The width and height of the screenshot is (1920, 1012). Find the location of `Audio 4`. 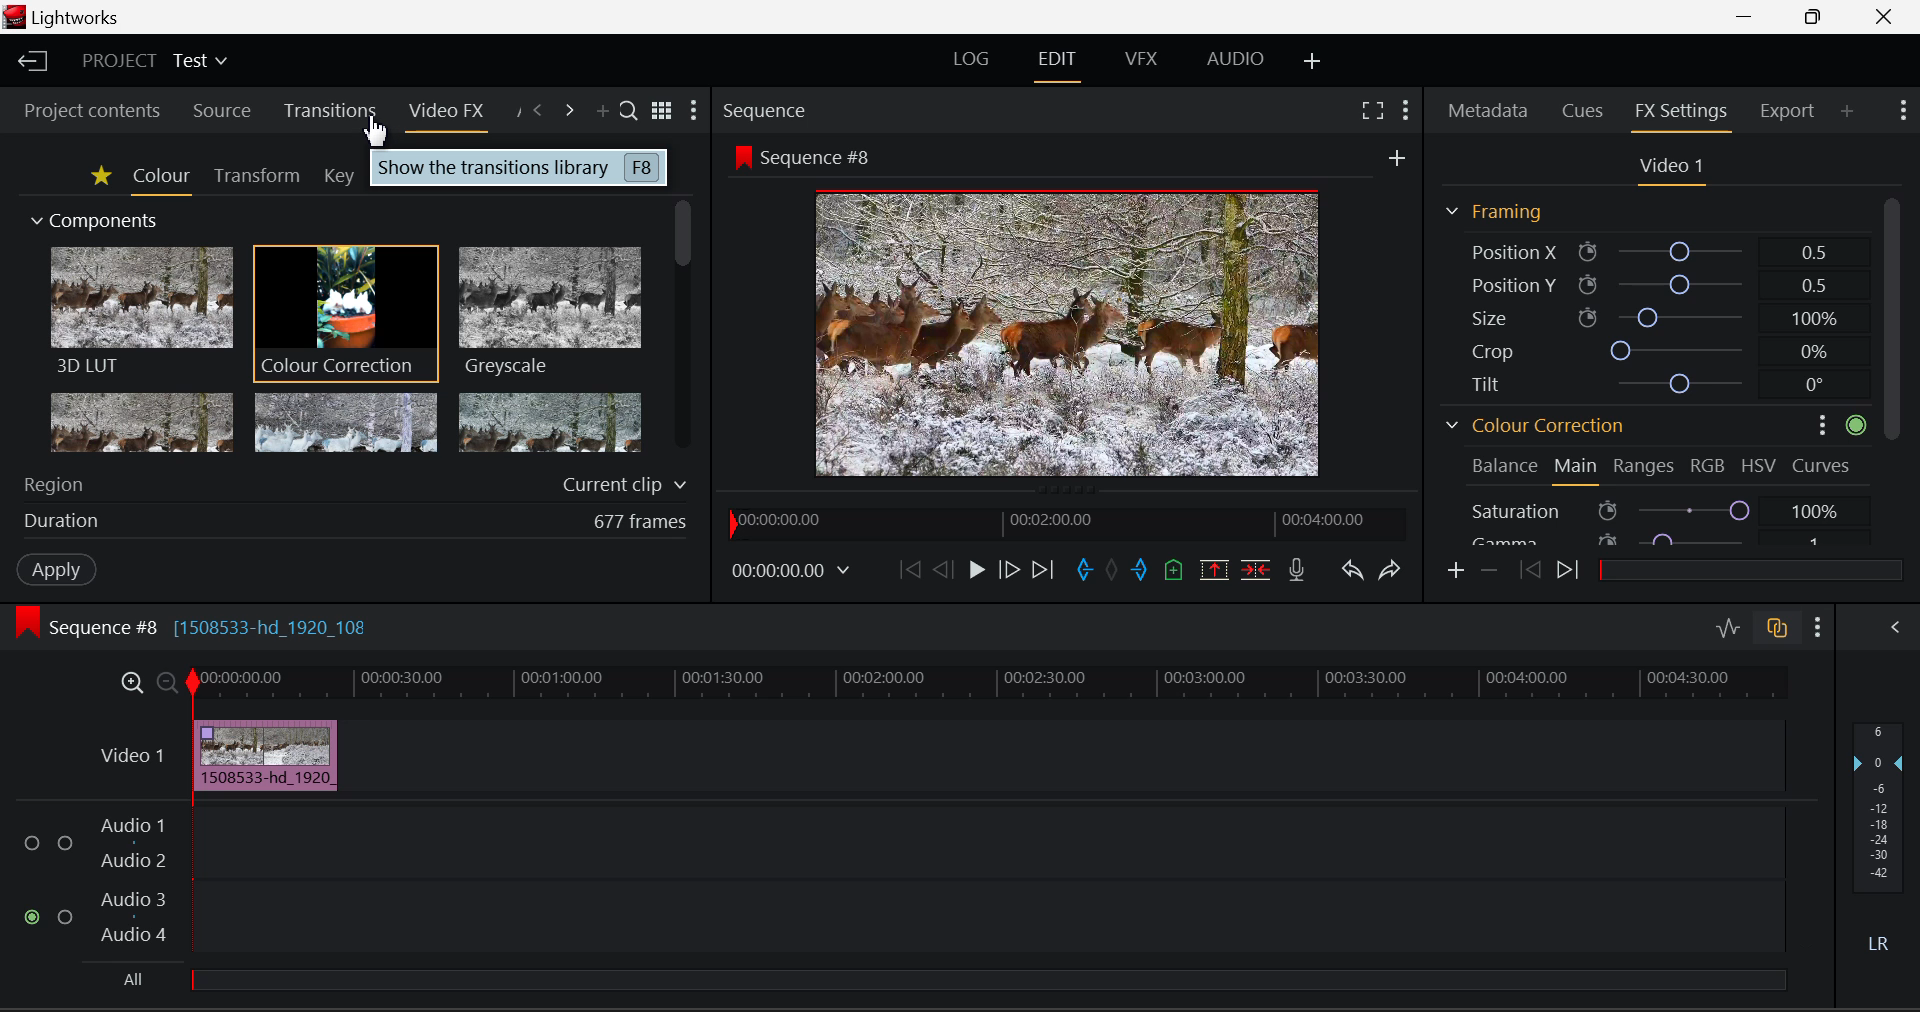

Audio 4 is located at coordinates (136, 938).